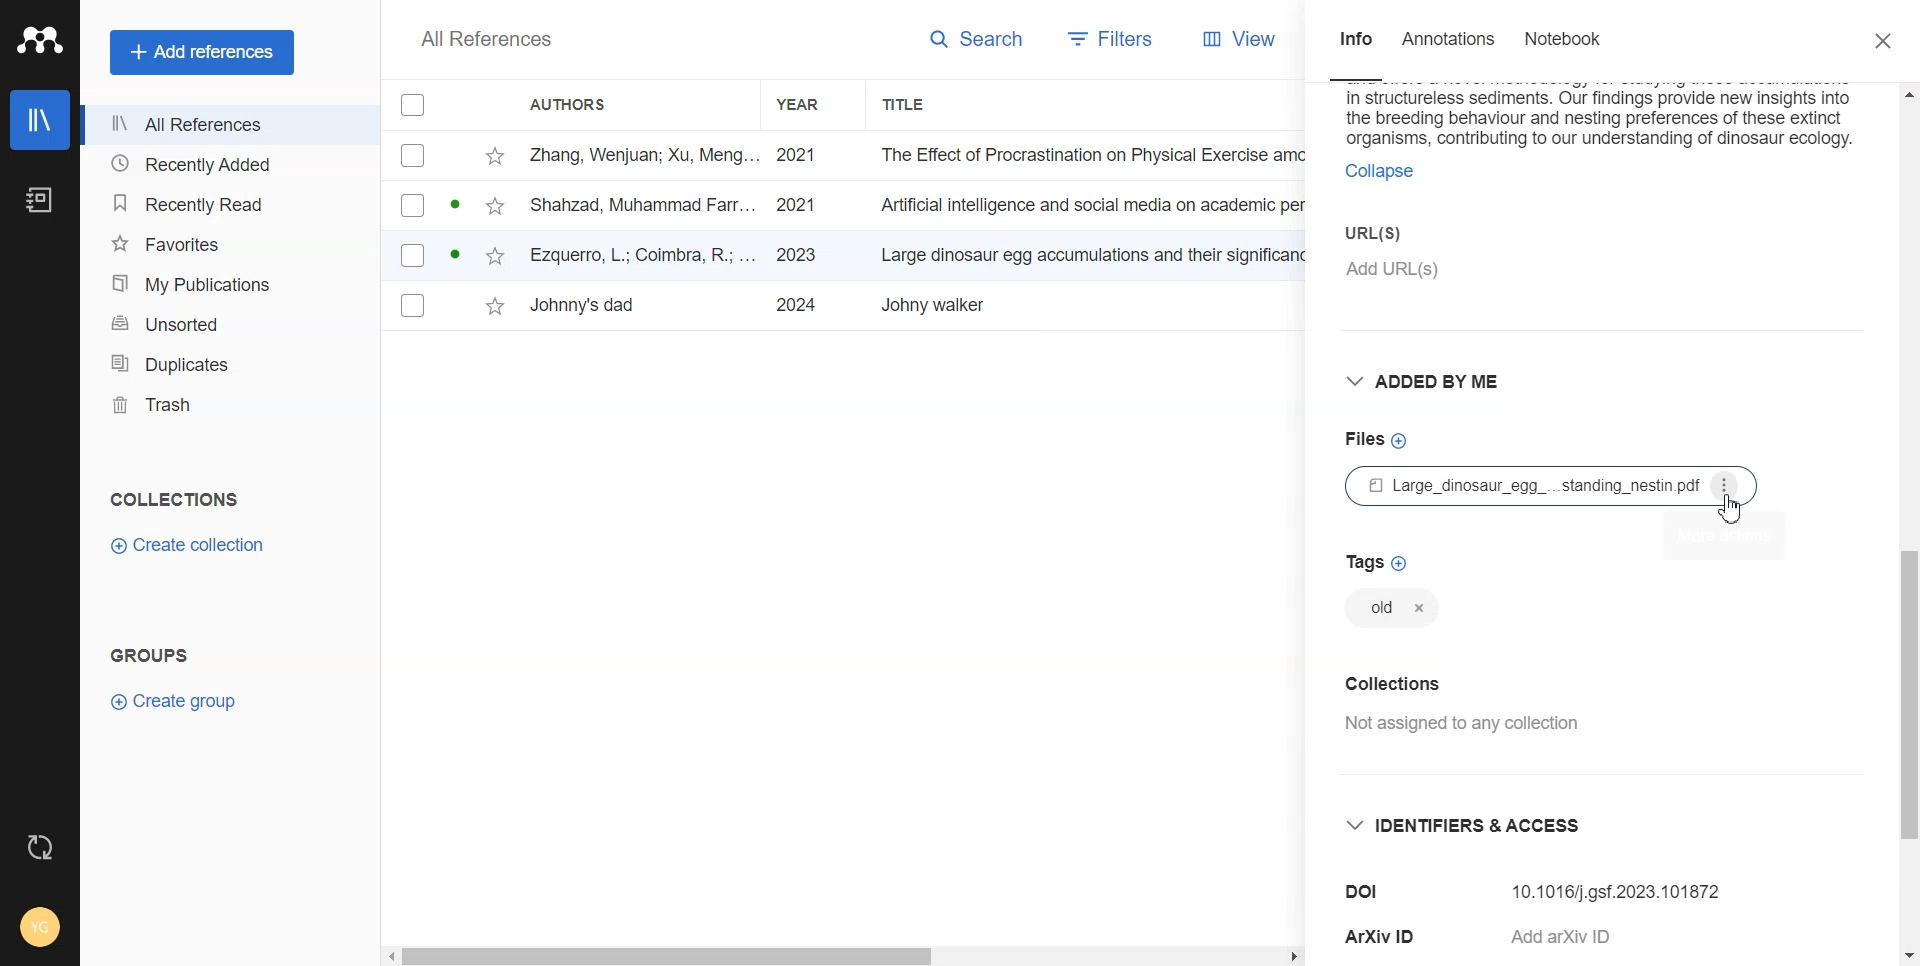 The height and width of the screenshot is (966, 1920). Describe the element at coordinates (1120, 38) in the screenshot. I see `Filters` at that location.